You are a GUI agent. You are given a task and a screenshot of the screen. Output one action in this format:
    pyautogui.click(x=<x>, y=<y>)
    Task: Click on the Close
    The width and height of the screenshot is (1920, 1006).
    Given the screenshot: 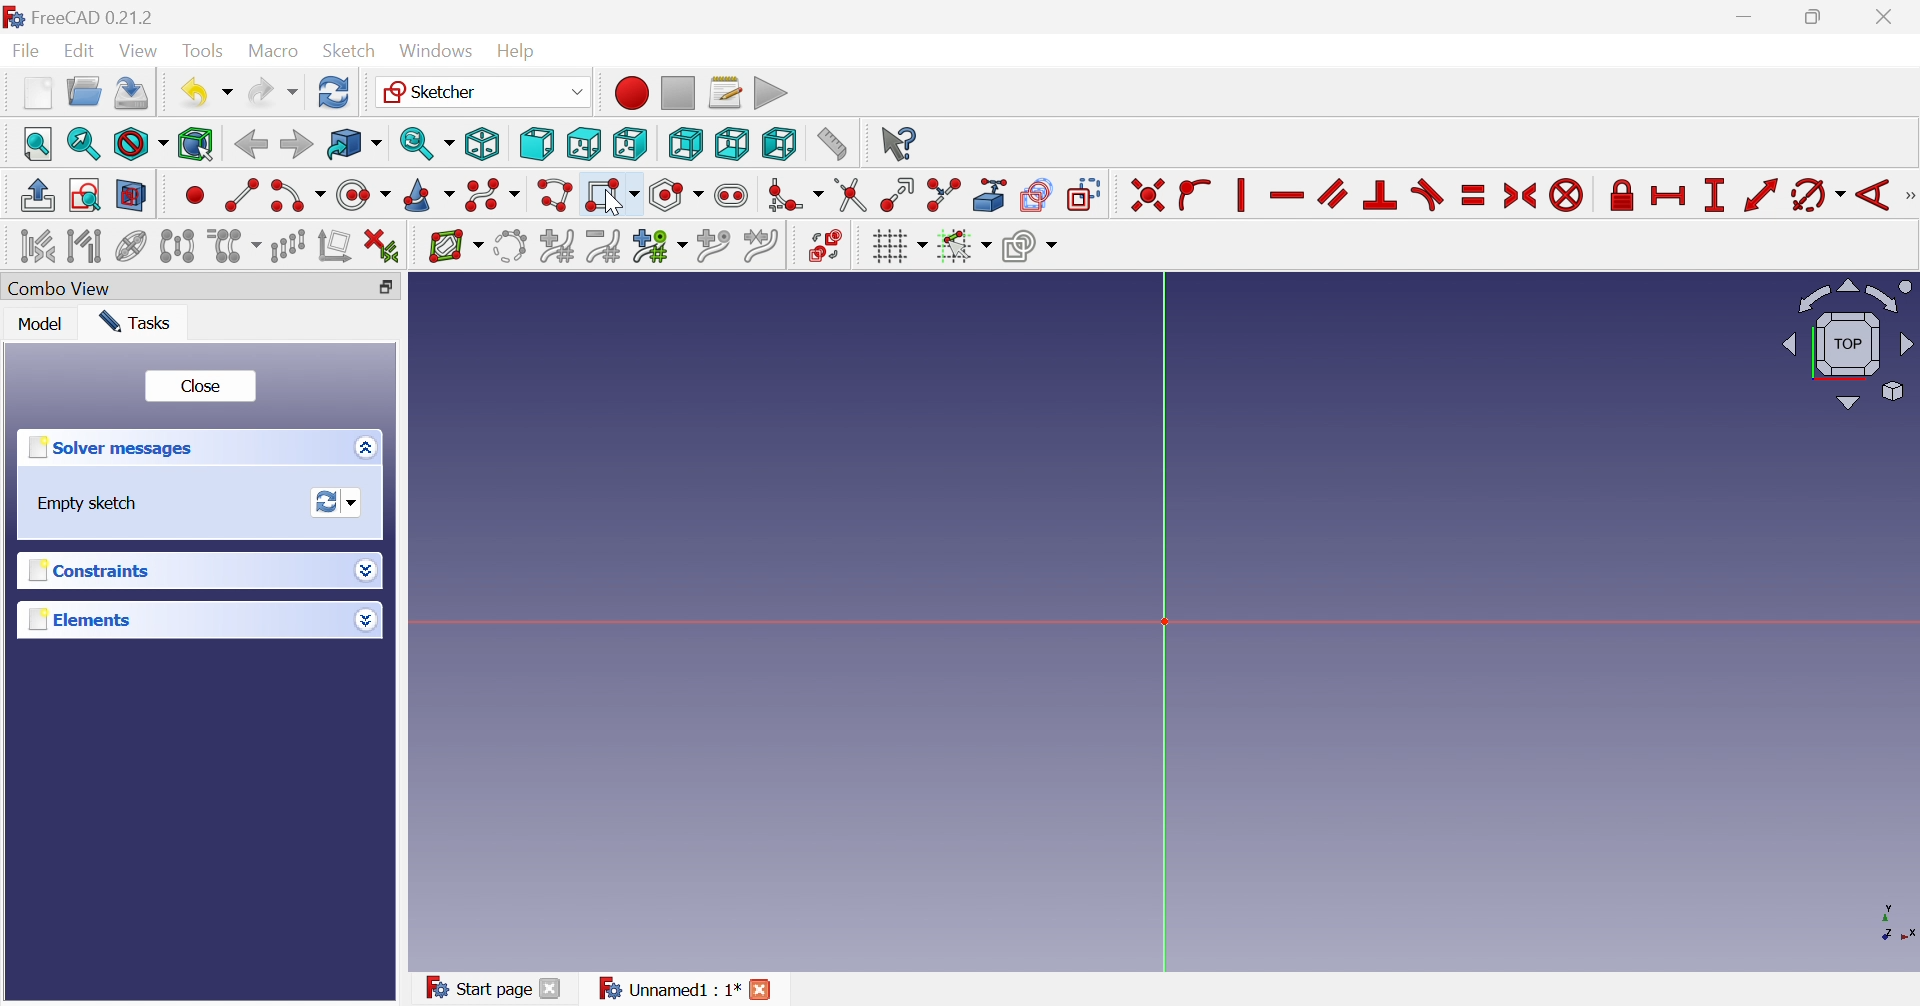 What is the action you would take?
    pyautogui.click(x=1888, y=18)
    